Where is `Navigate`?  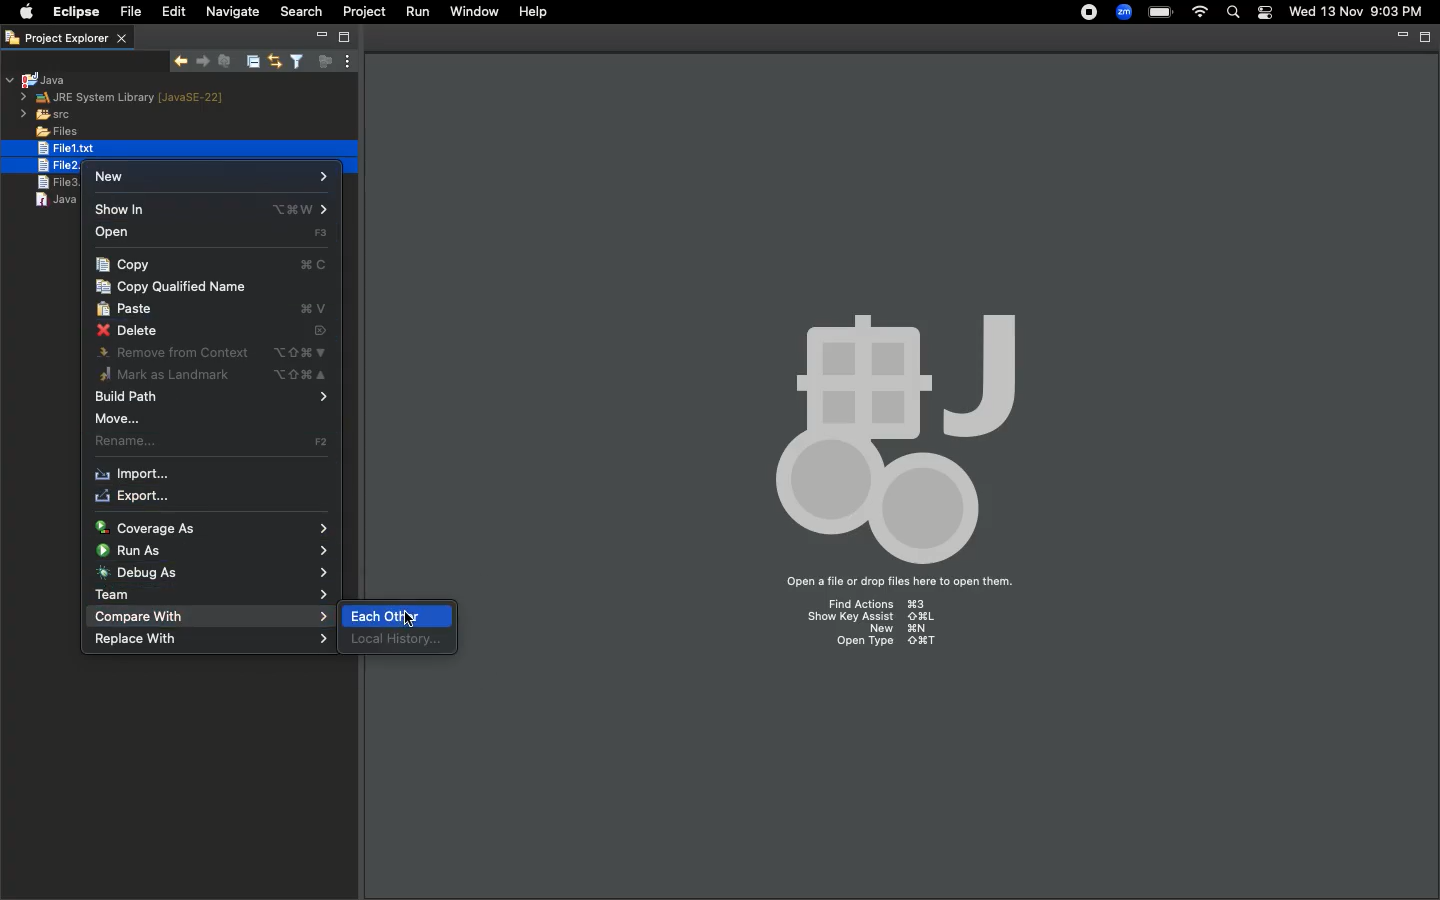
Navigate is located at coordinates (233, 12).